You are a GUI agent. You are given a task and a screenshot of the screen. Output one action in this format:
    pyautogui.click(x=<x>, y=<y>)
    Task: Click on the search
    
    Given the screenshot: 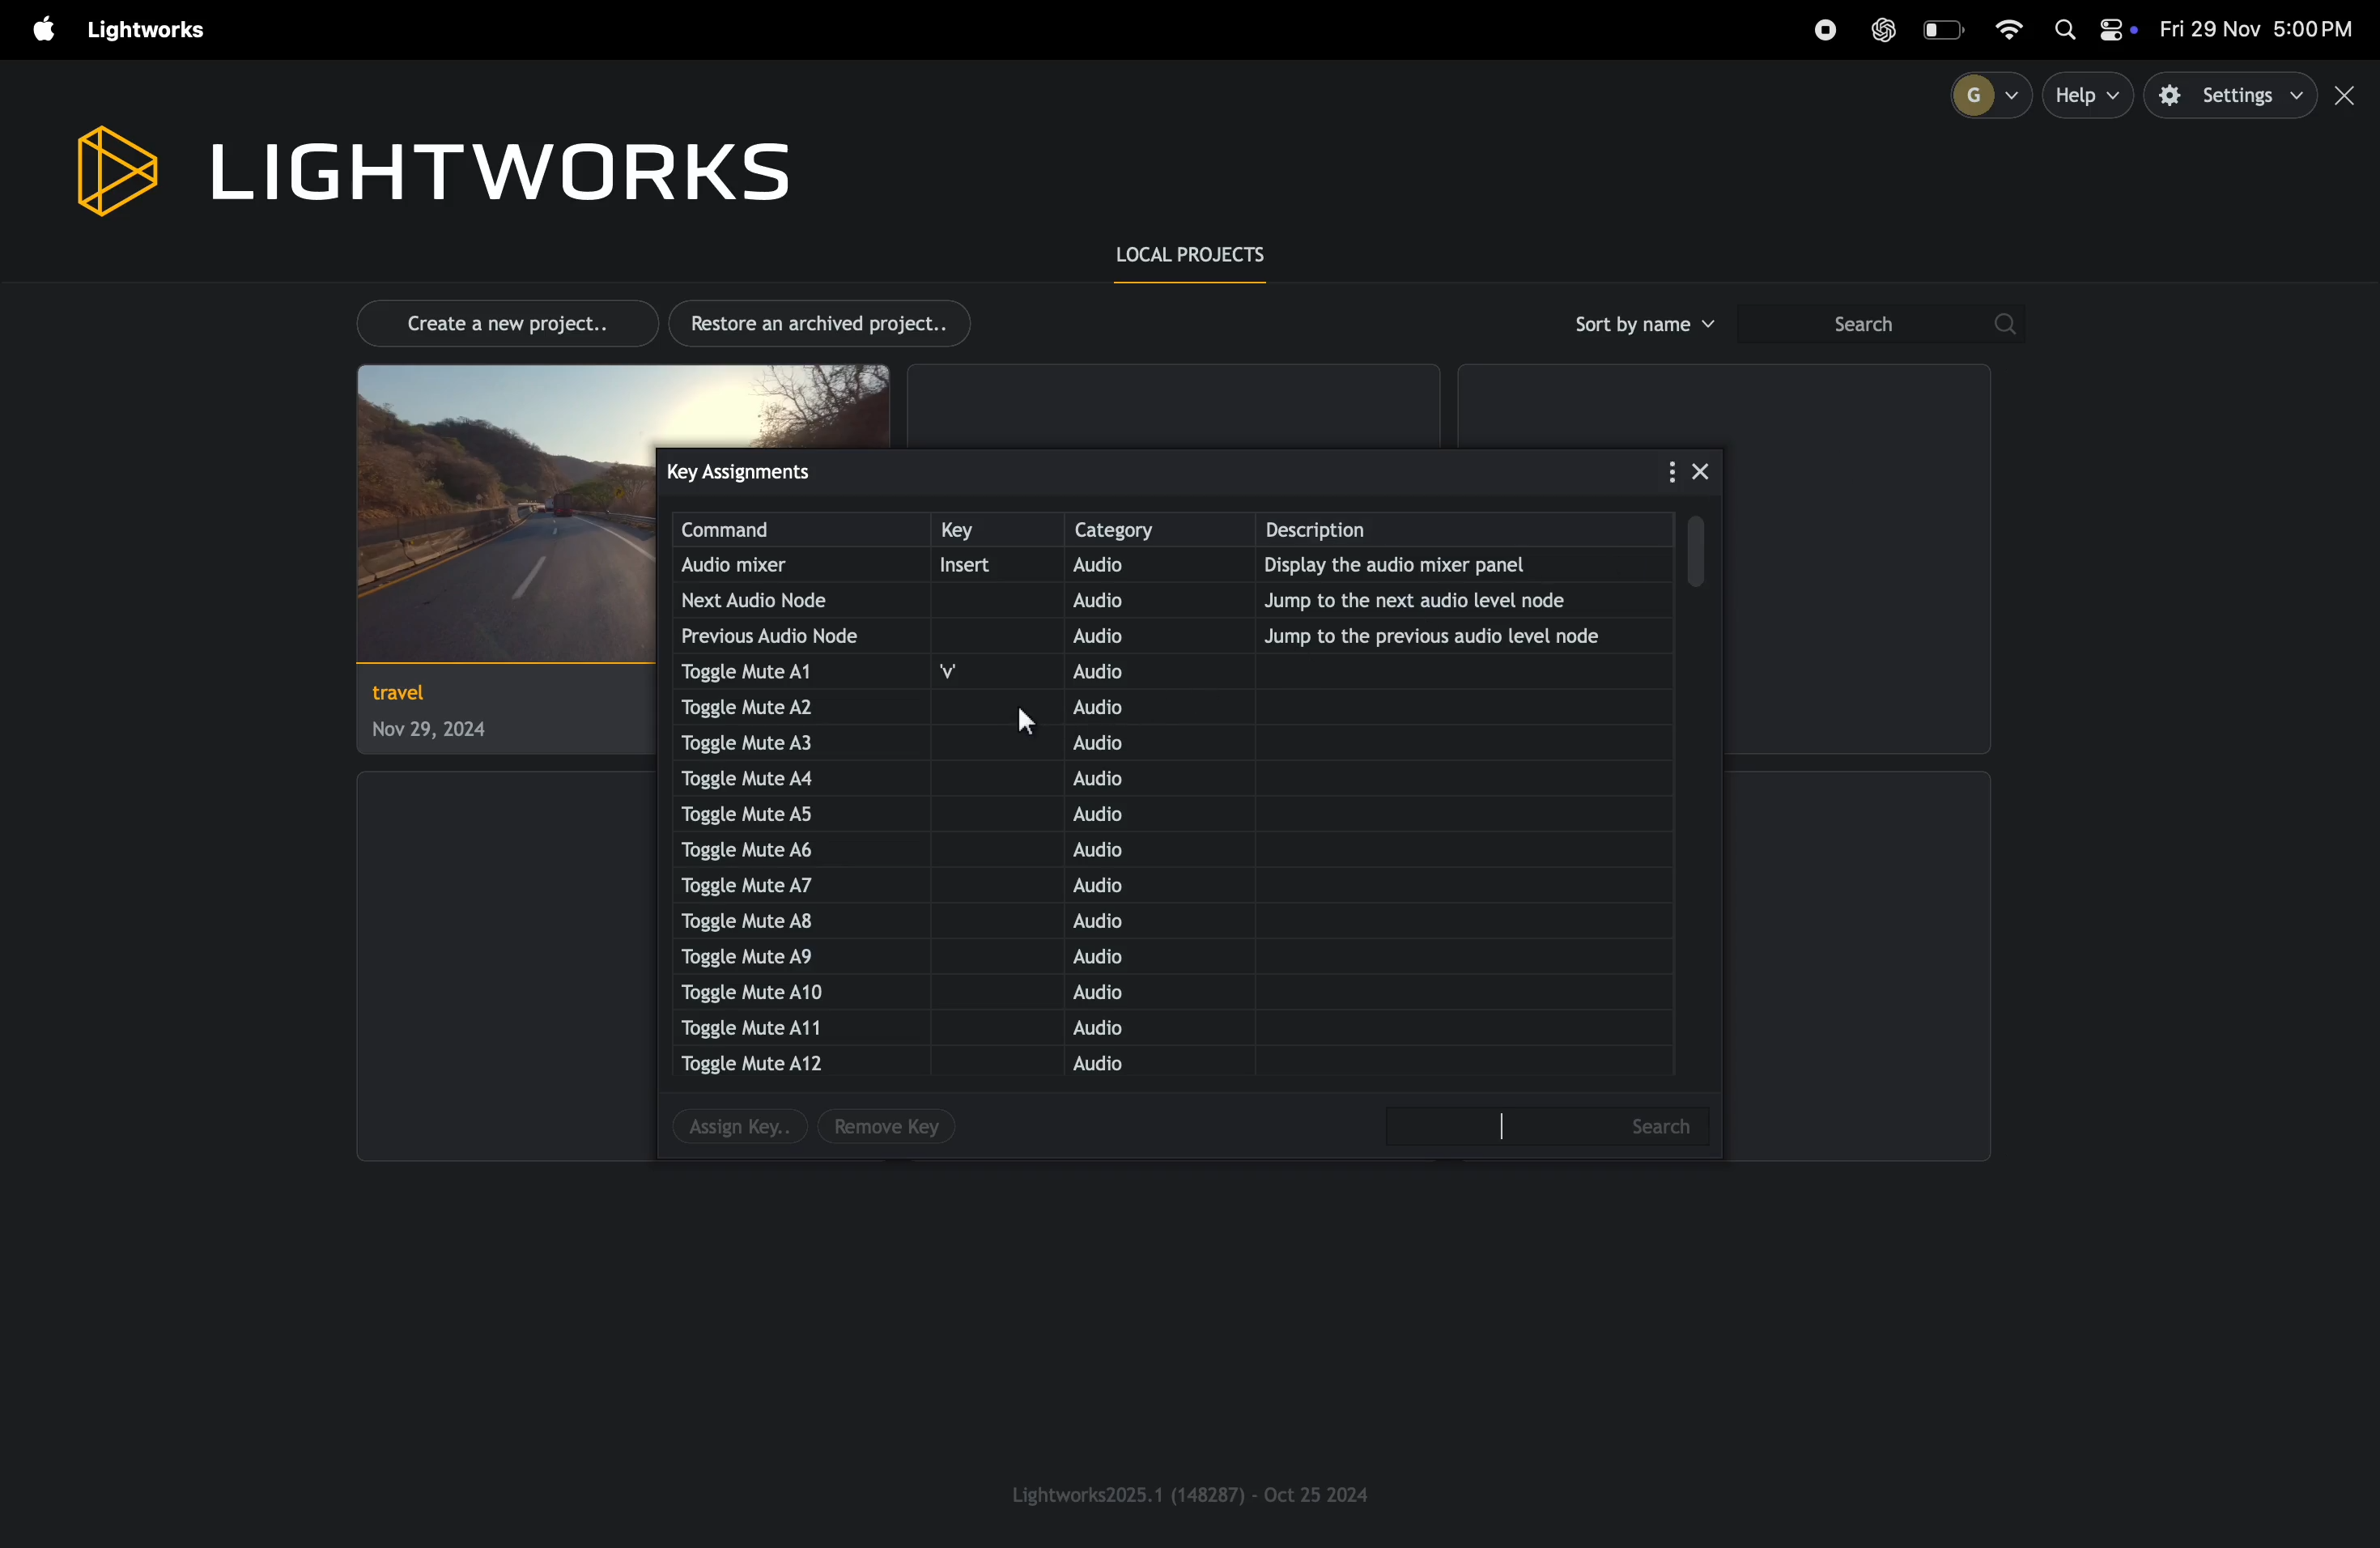 What is the action you would take?
    pyautogui.click(x=1555, y=1125)
    